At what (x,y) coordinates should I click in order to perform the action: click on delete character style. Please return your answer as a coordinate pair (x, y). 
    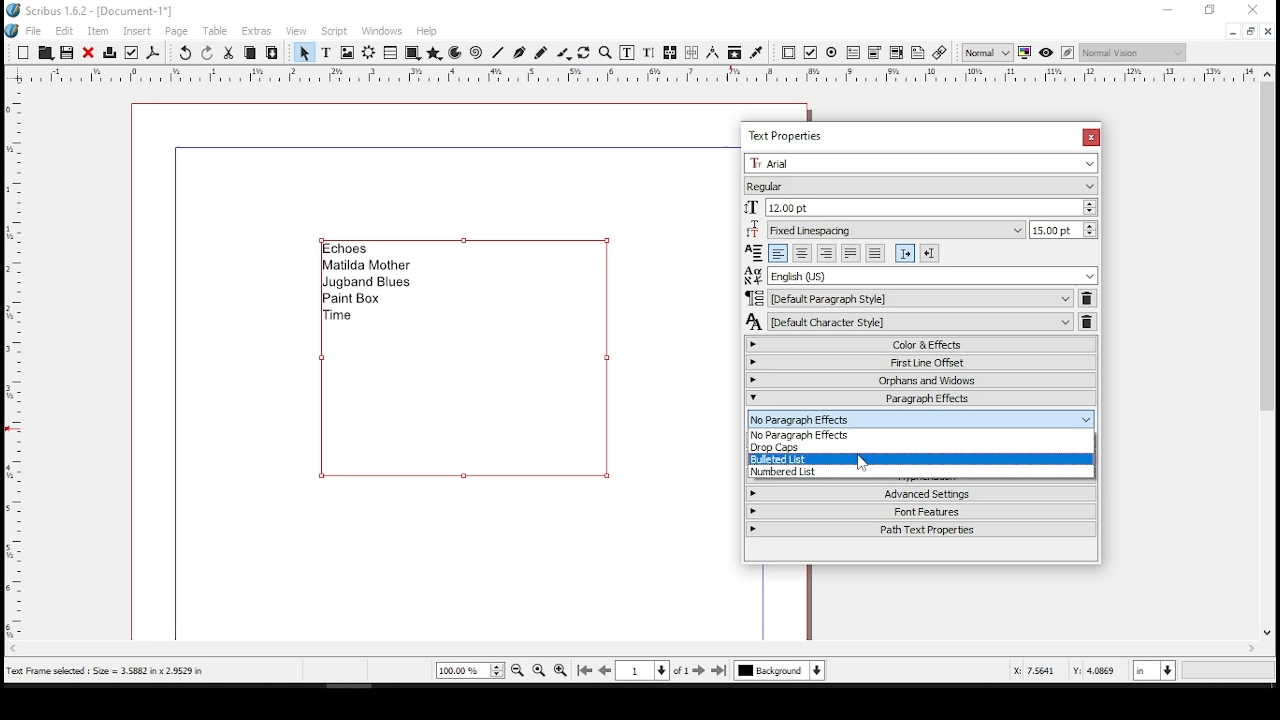
    Looking at the image, I should click on (1087, 321).